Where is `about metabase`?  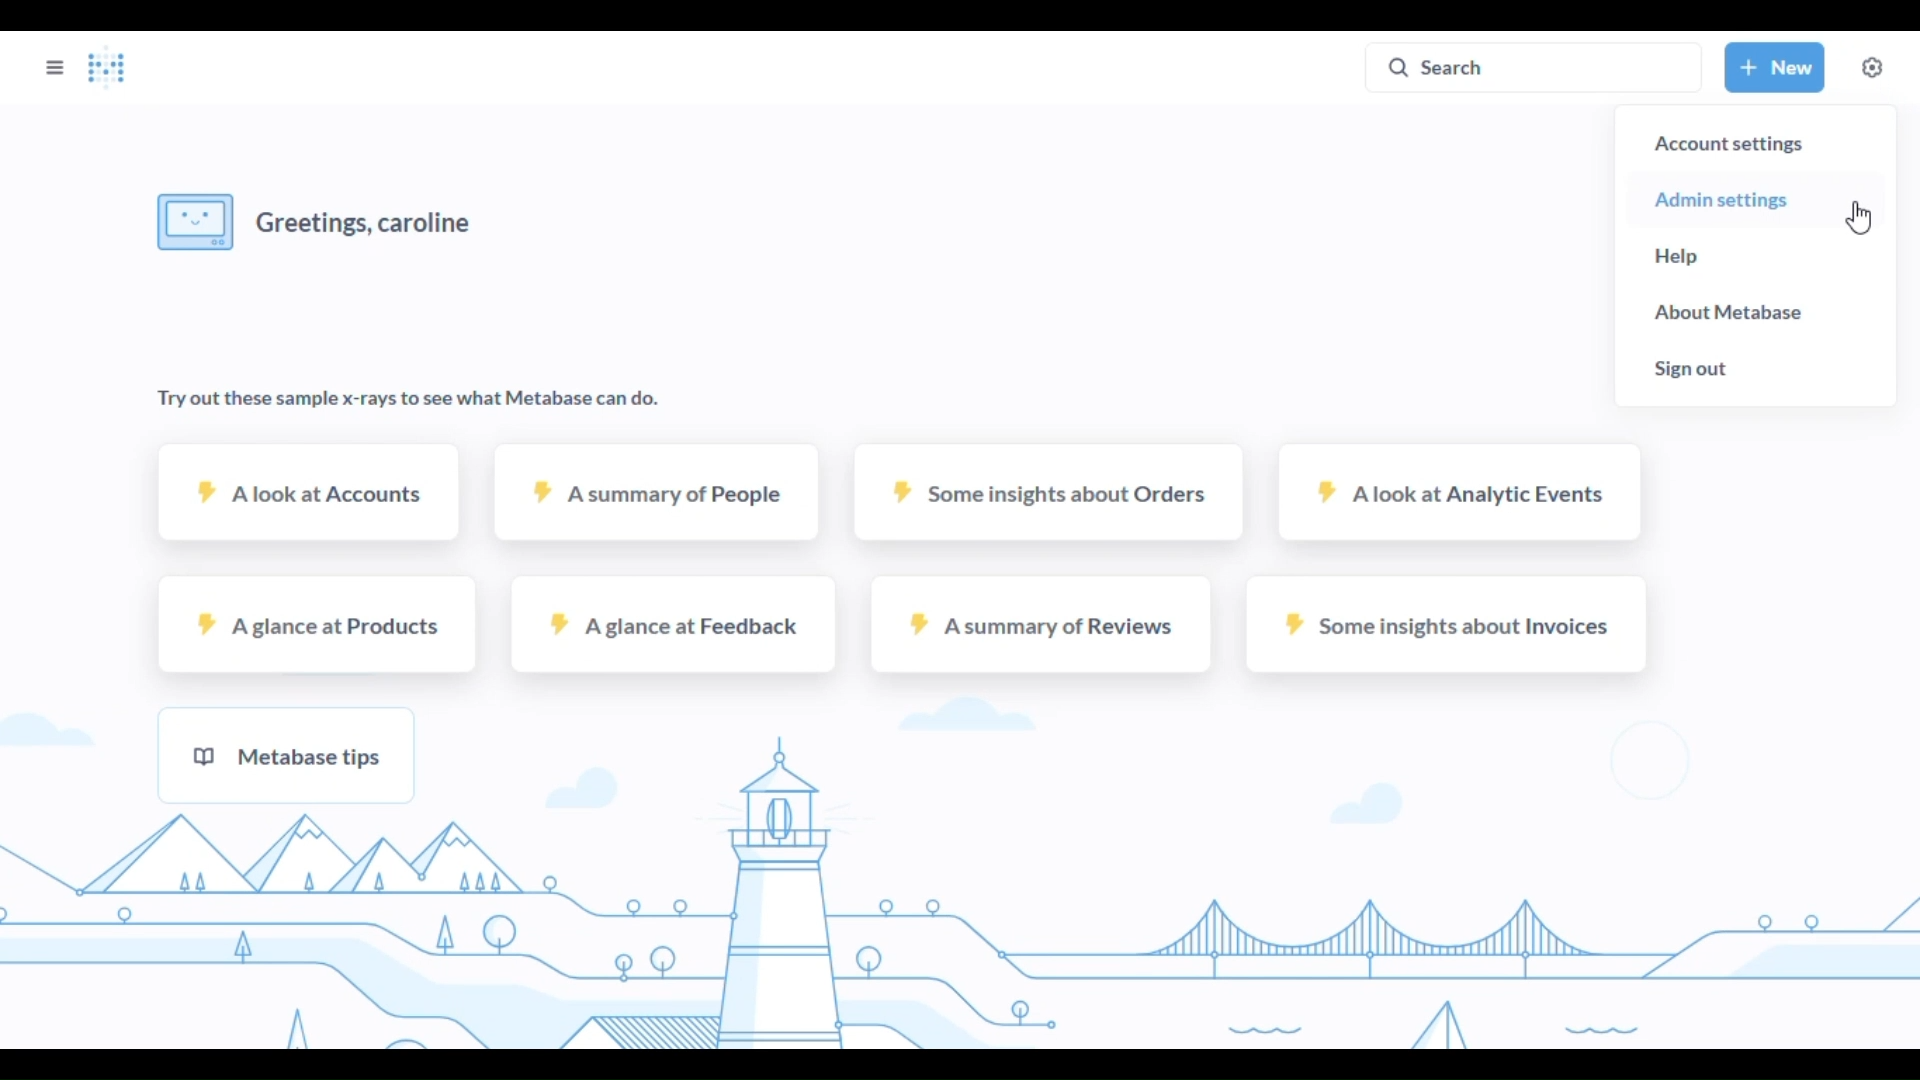
about metabase is located at coordinates (1728, 313).